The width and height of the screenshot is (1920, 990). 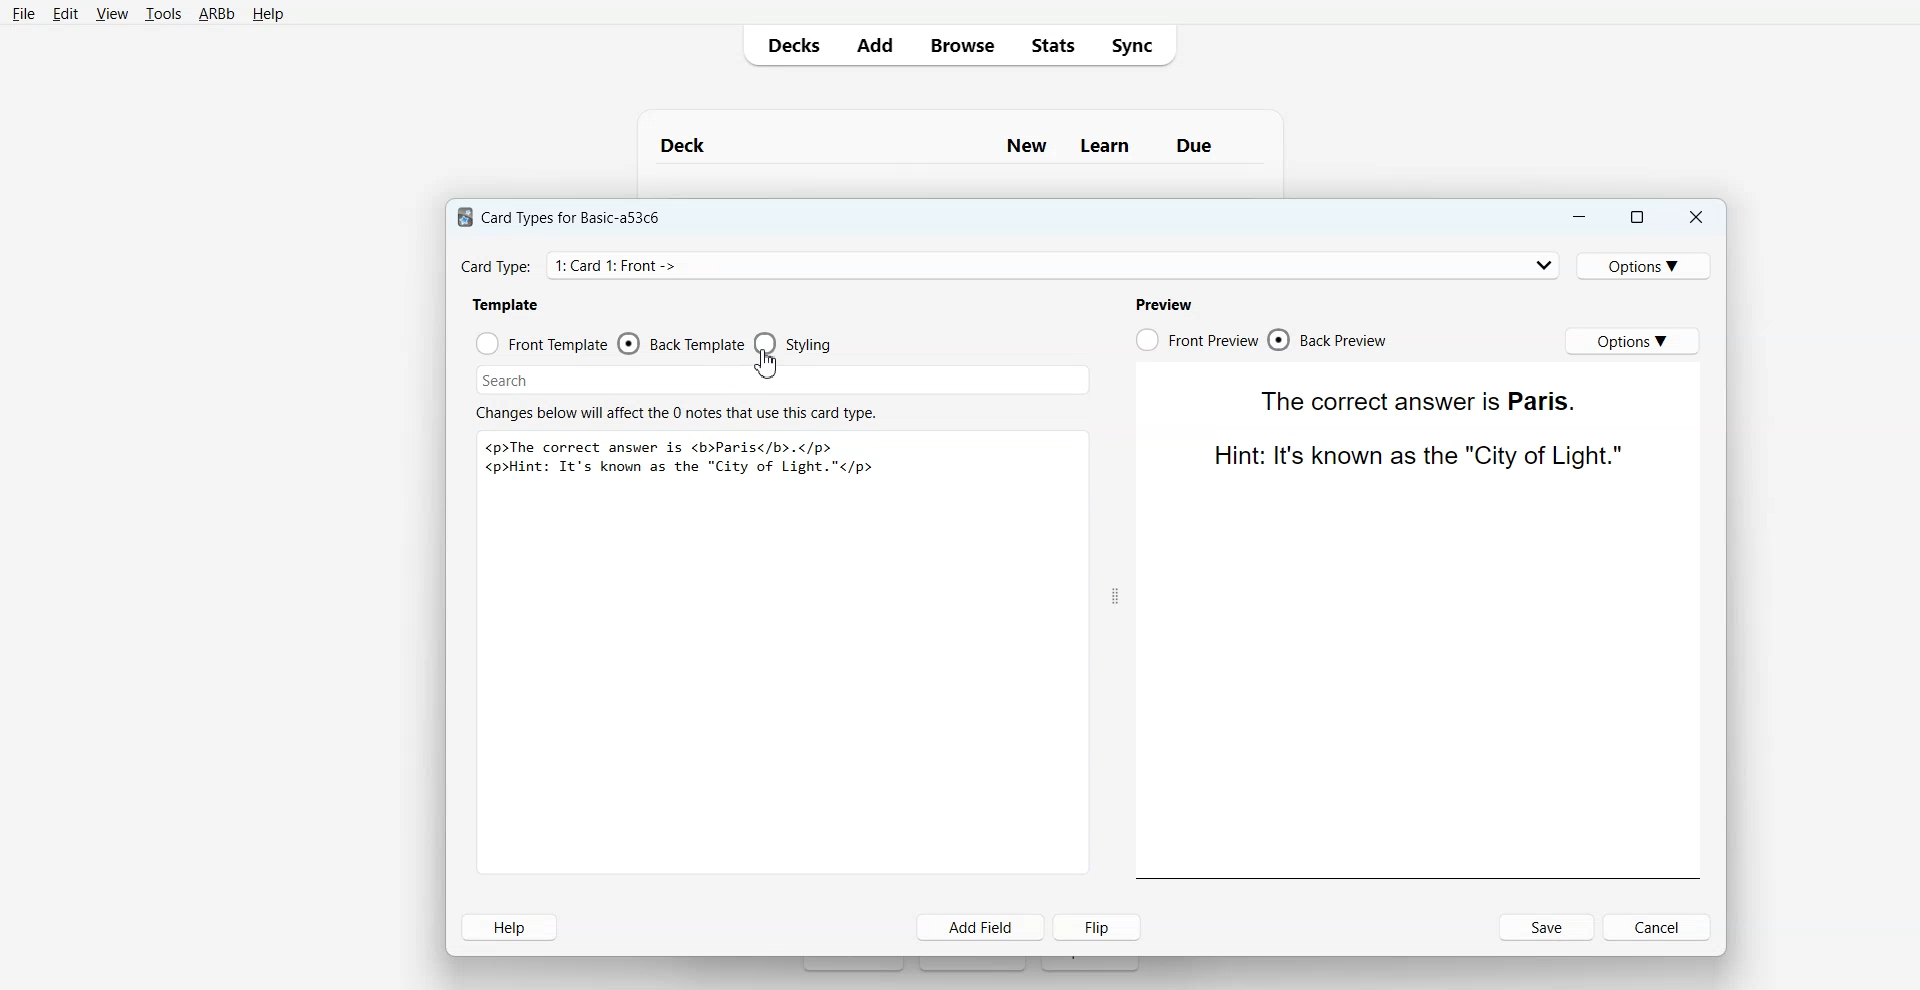 I want to click on Preview, so click(x=1163, y=304).